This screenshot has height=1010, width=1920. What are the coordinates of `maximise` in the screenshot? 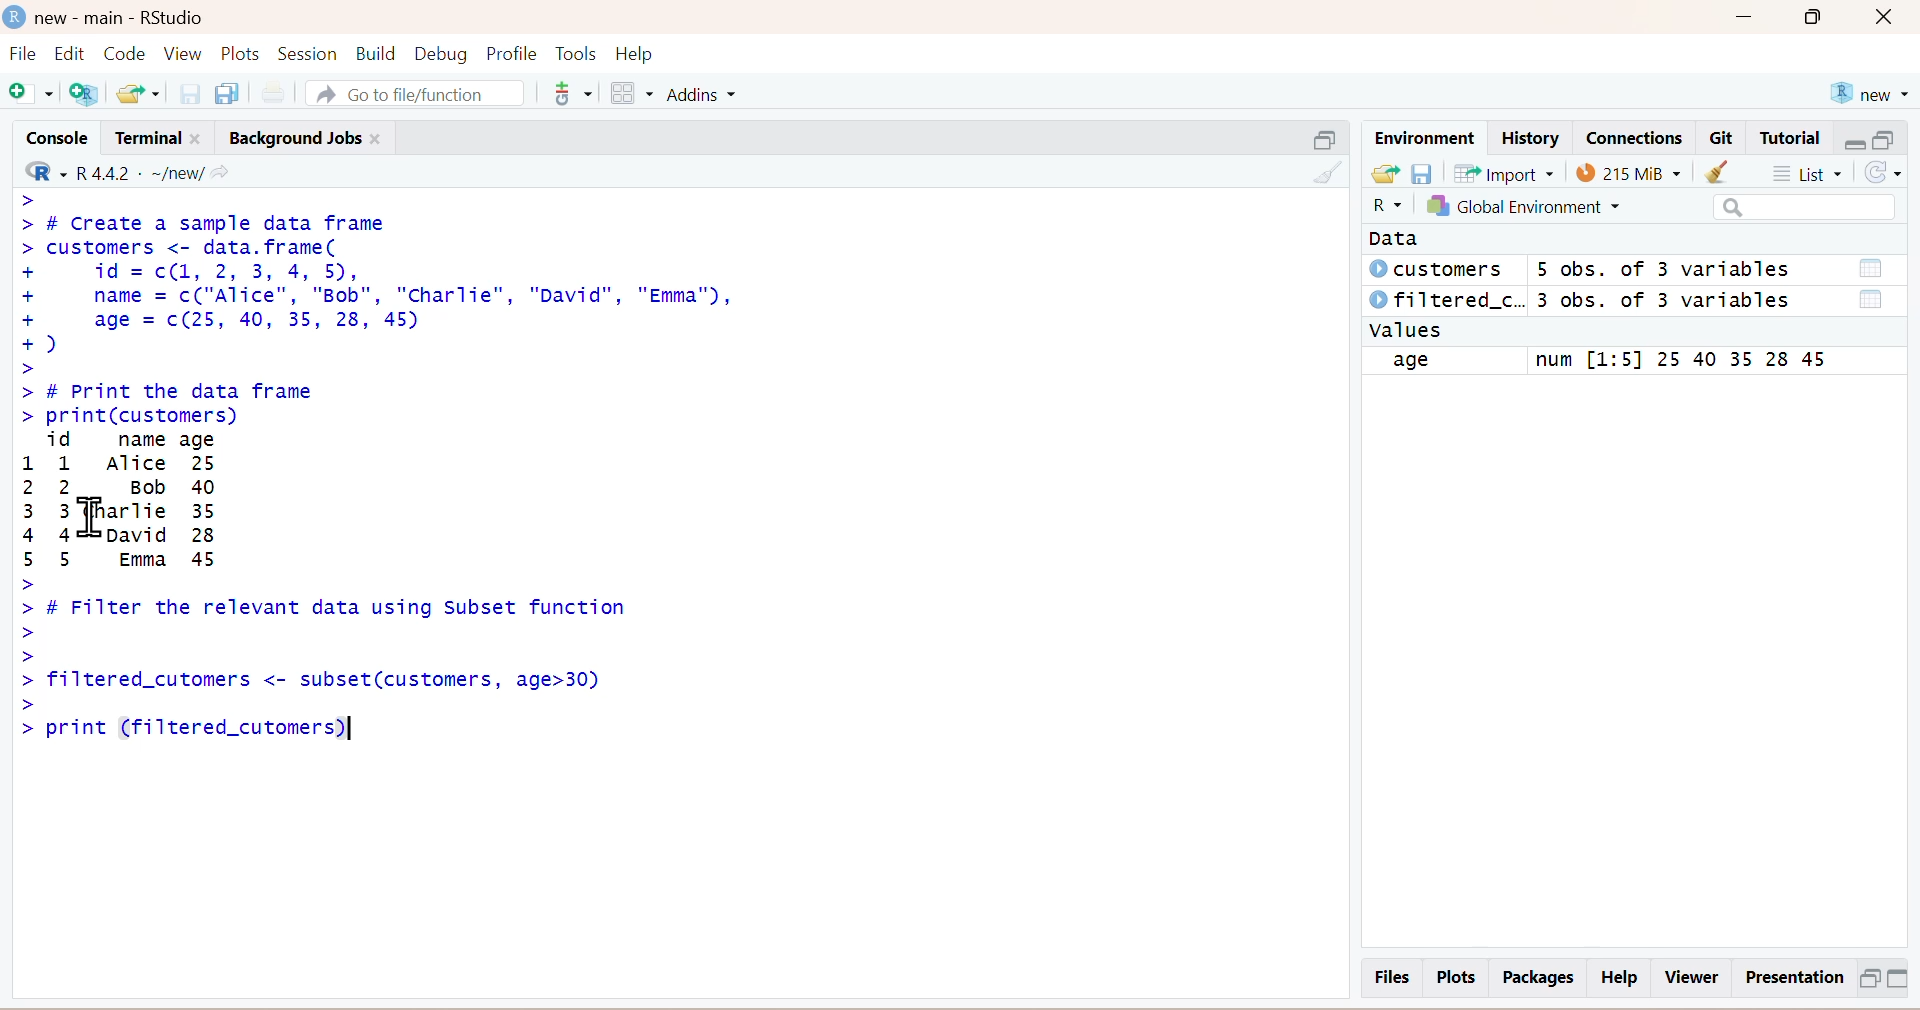 It's located at (1887, 138).